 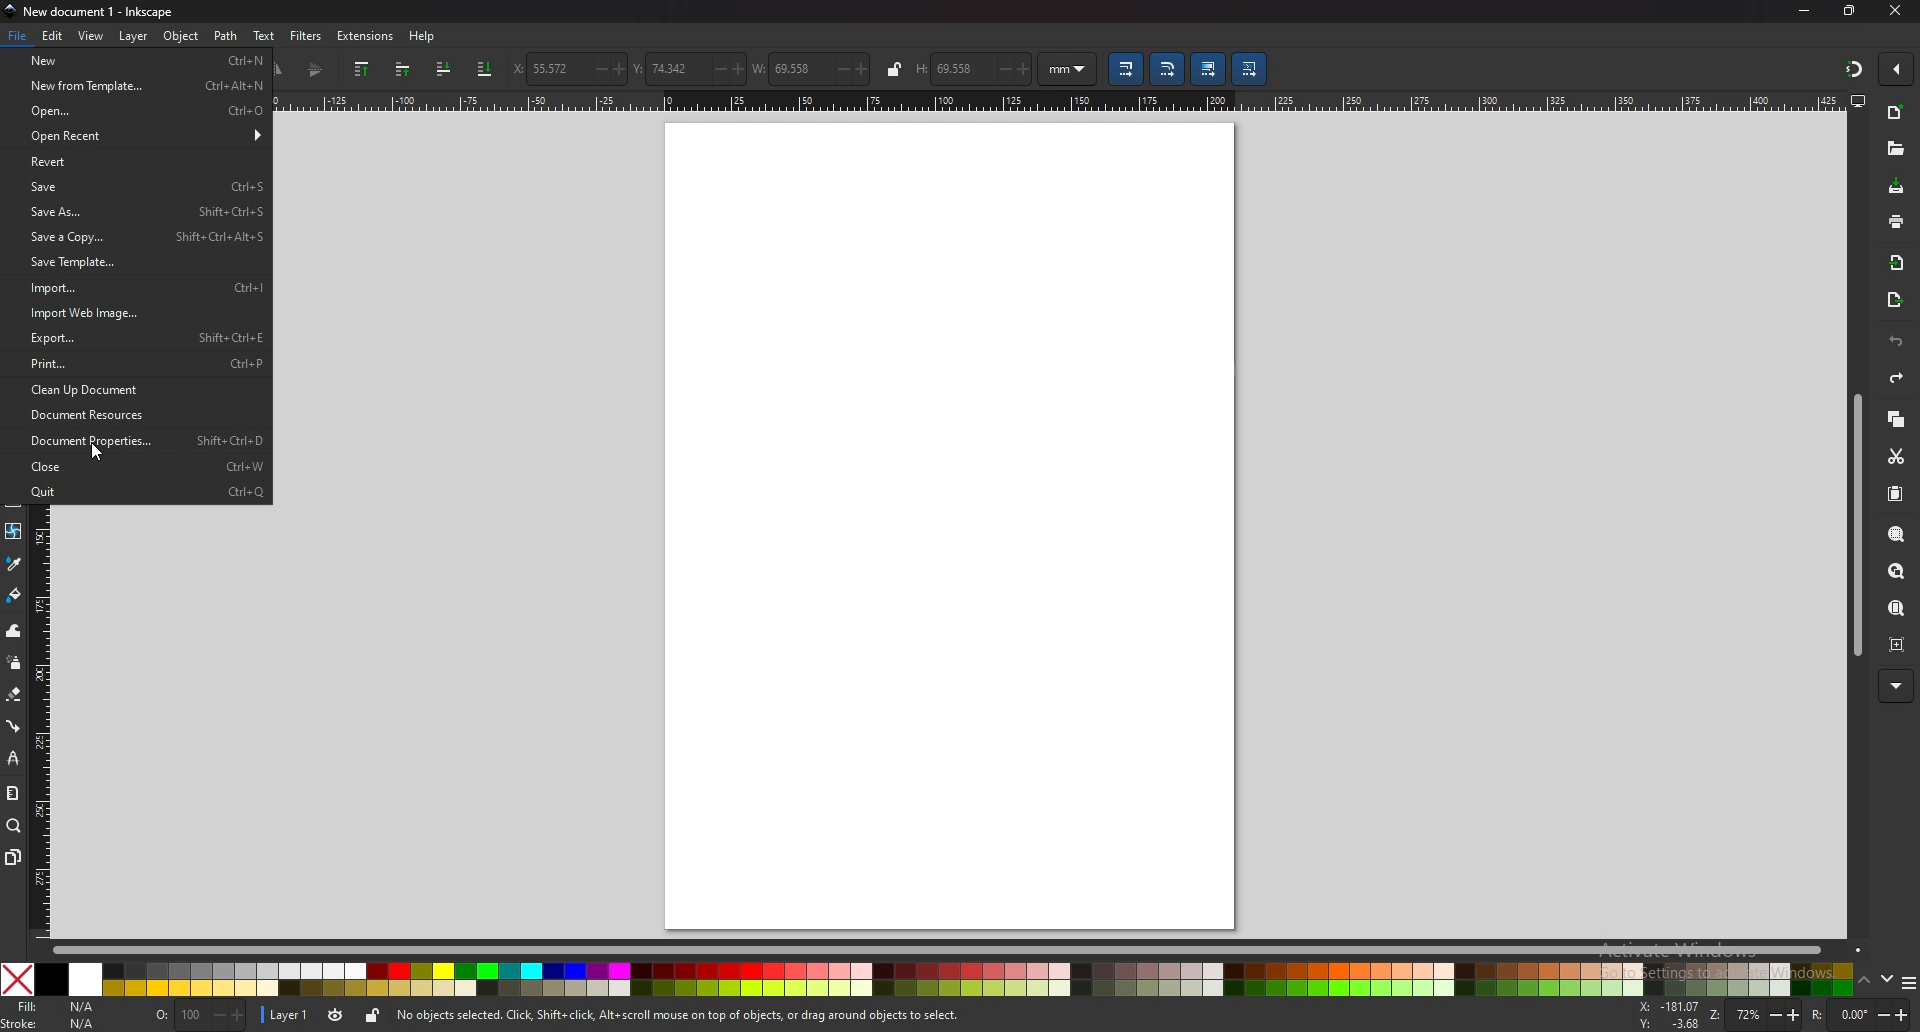 I want to click on extensions, so click(x=364, y=37).